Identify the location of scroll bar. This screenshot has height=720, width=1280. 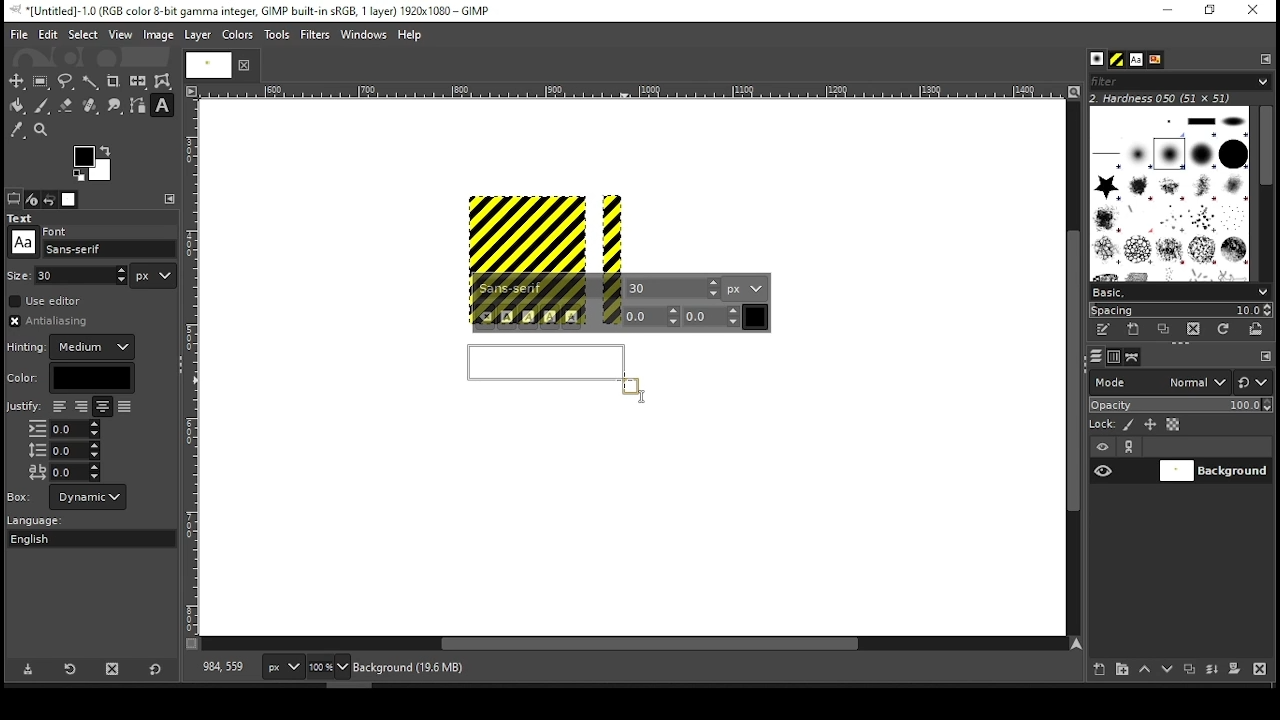
(1071, 367).